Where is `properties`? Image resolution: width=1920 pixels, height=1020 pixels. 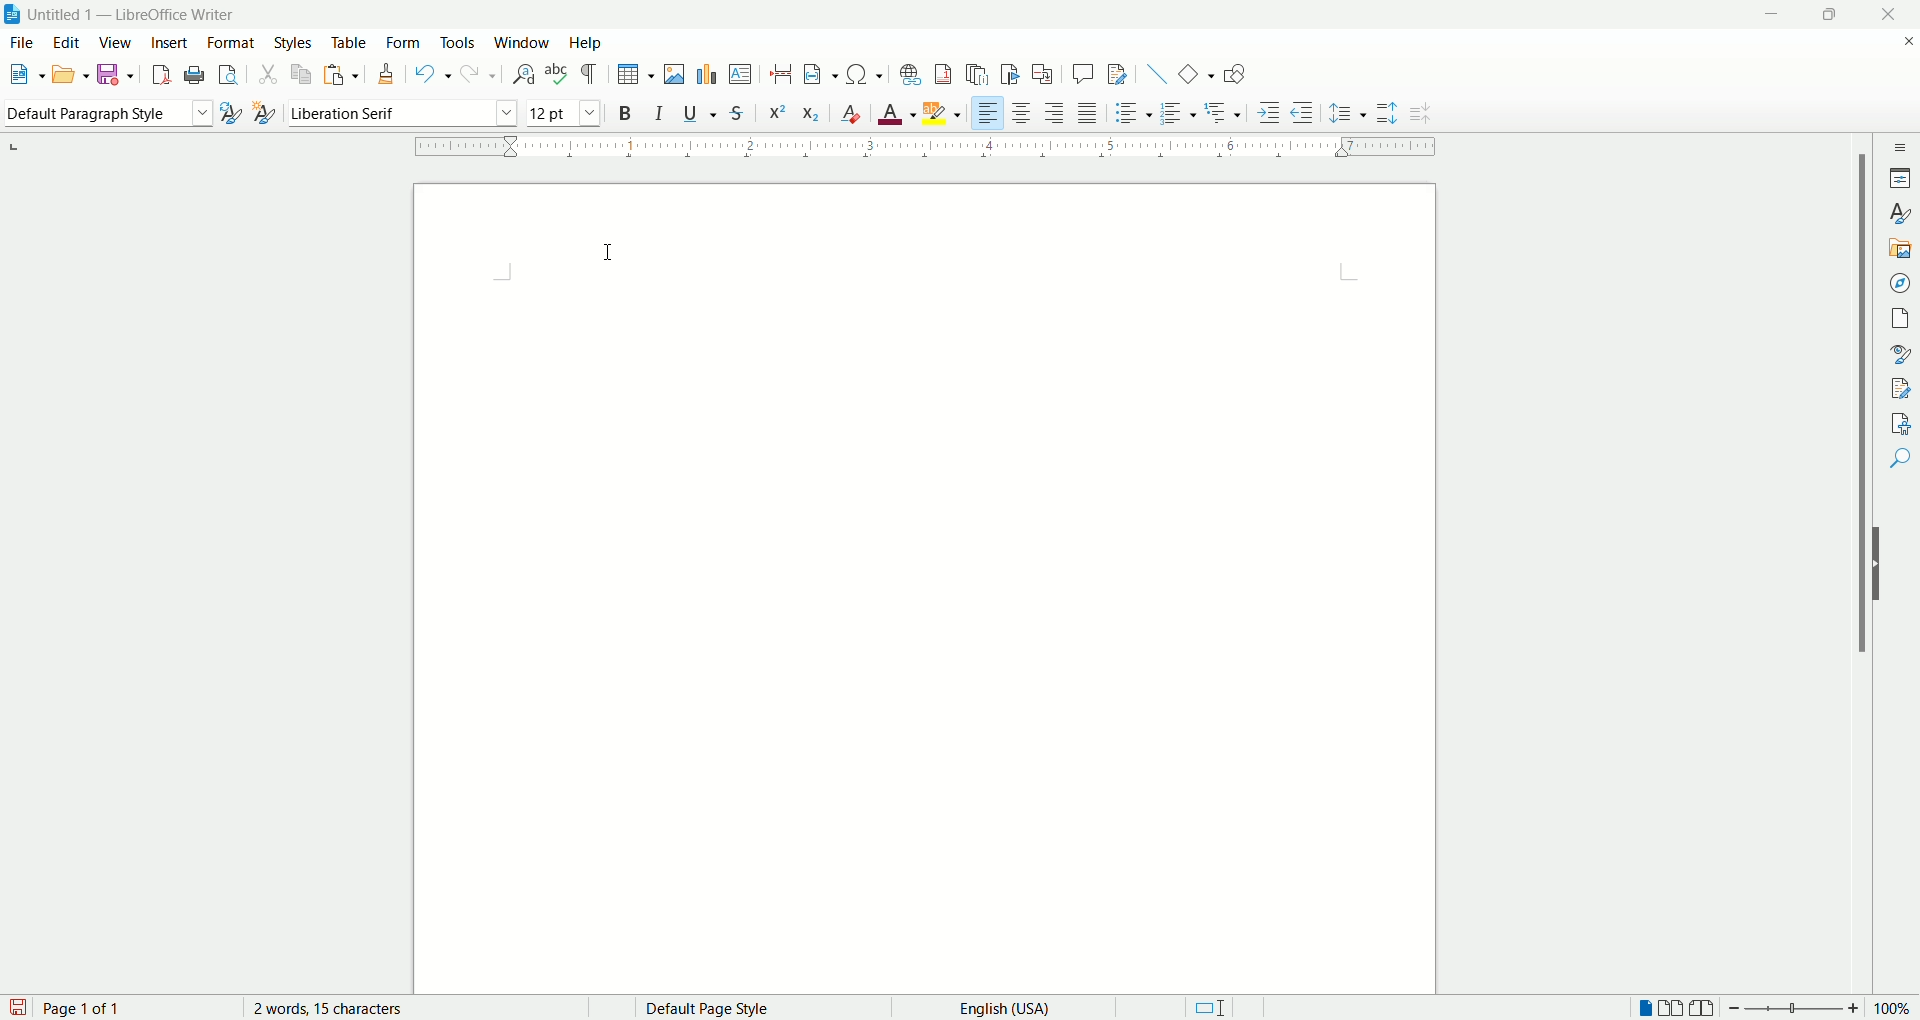 properties is located at coordinates (1901, 179).